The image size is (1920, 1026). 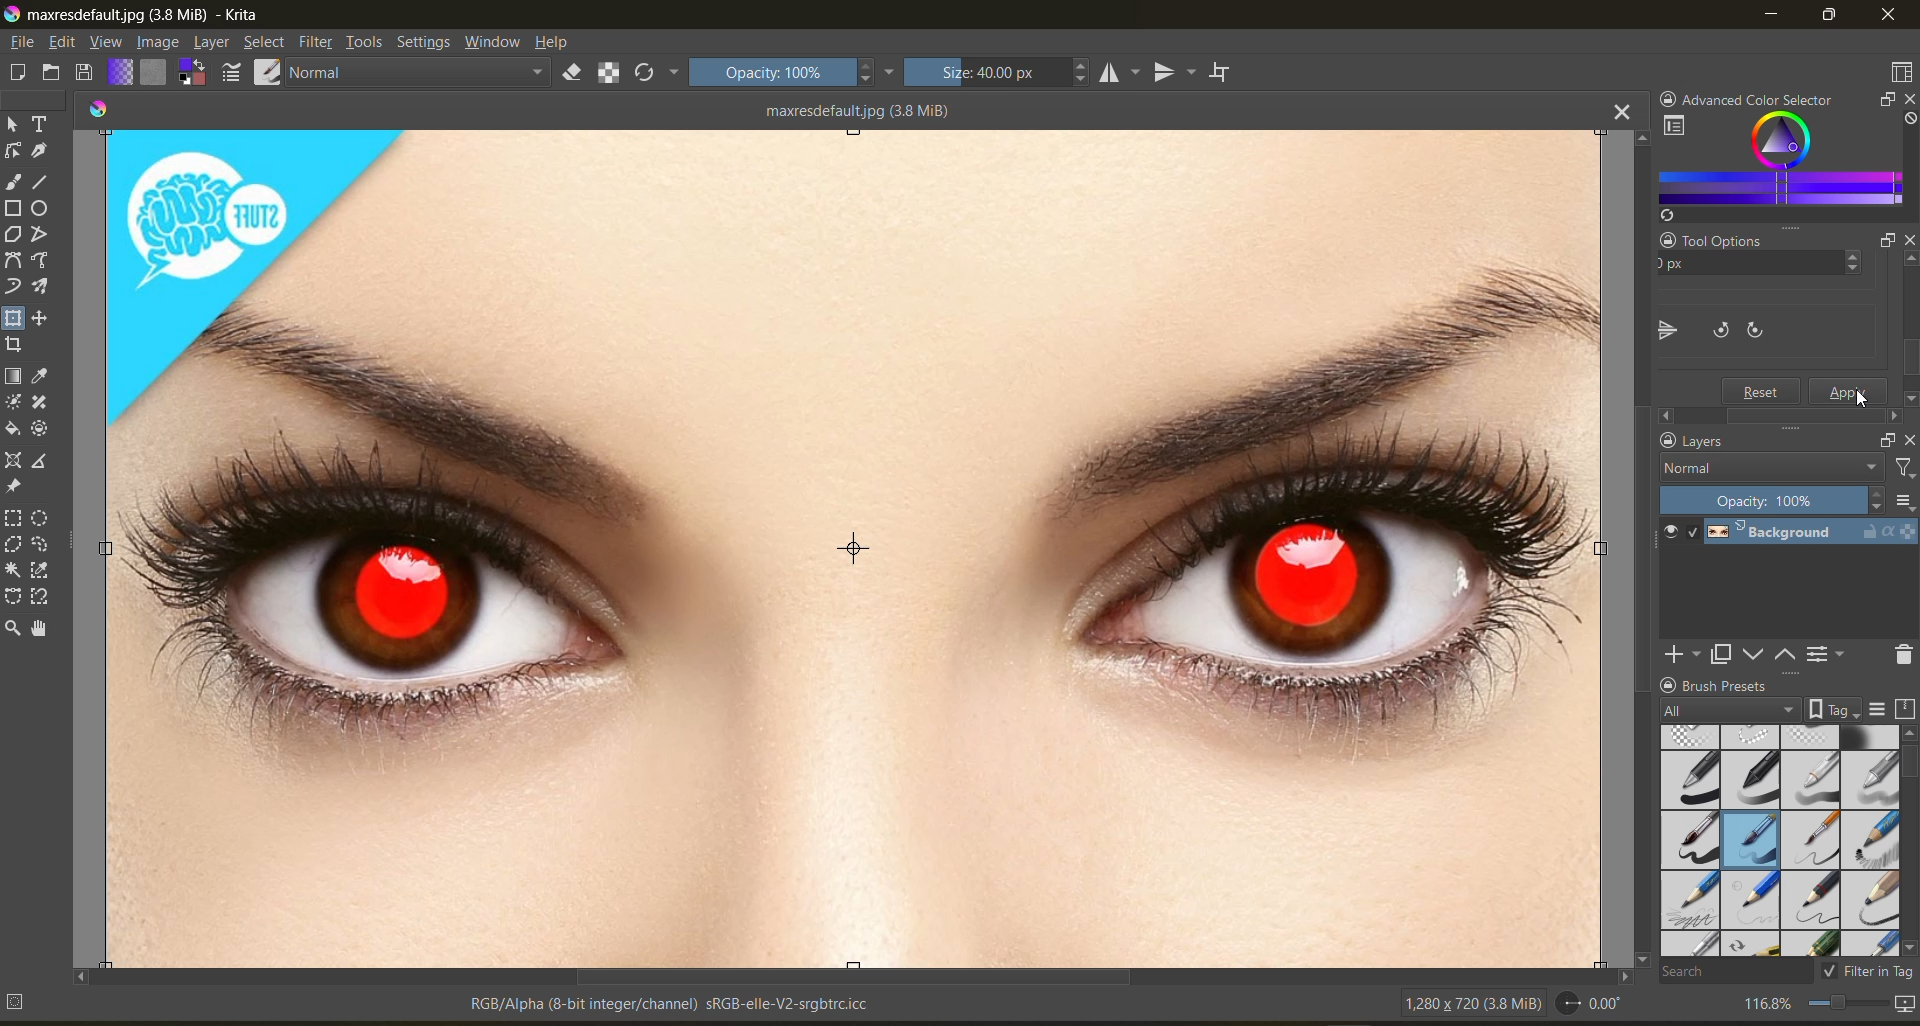 What do you see at coordinates (99, 106) in the screenshot?
I see `colors` at bounding box center [99, 106].